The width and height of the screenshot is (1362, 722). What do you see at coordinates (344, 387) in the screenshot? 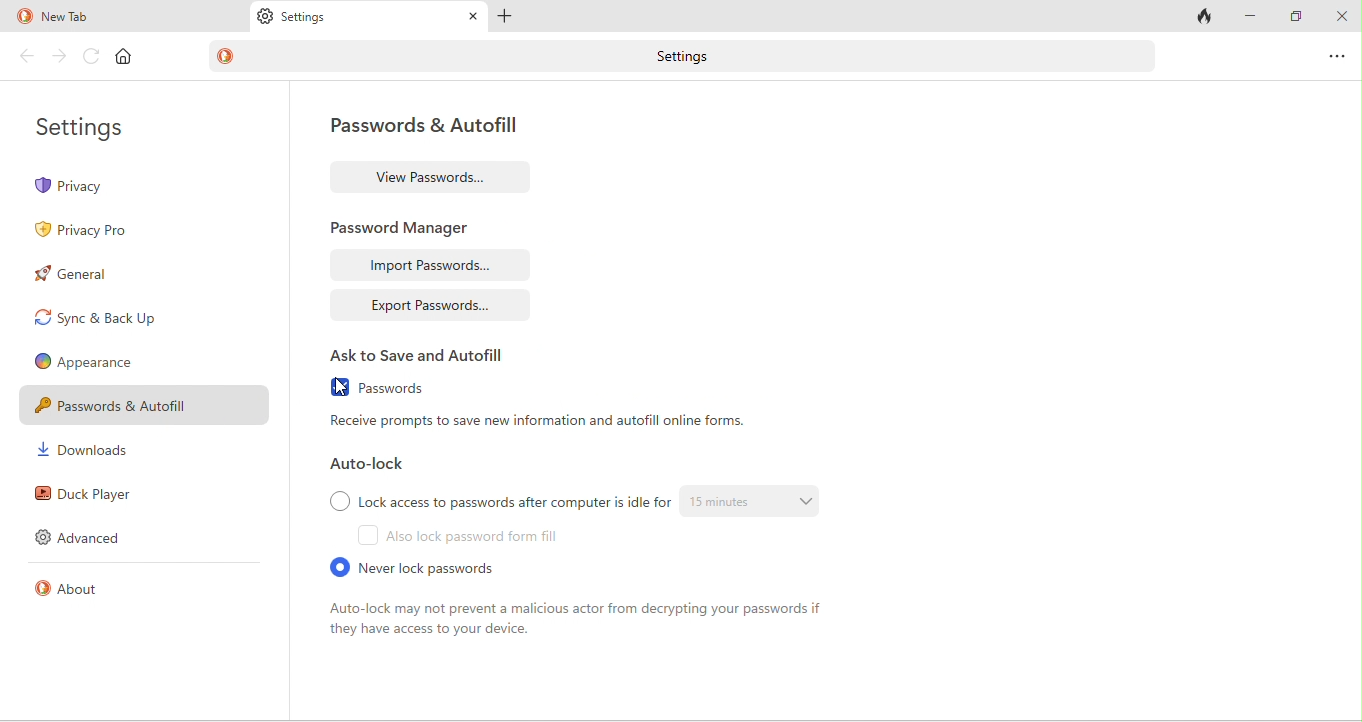
I see `cursor movement` at bounding box center [344, 387].